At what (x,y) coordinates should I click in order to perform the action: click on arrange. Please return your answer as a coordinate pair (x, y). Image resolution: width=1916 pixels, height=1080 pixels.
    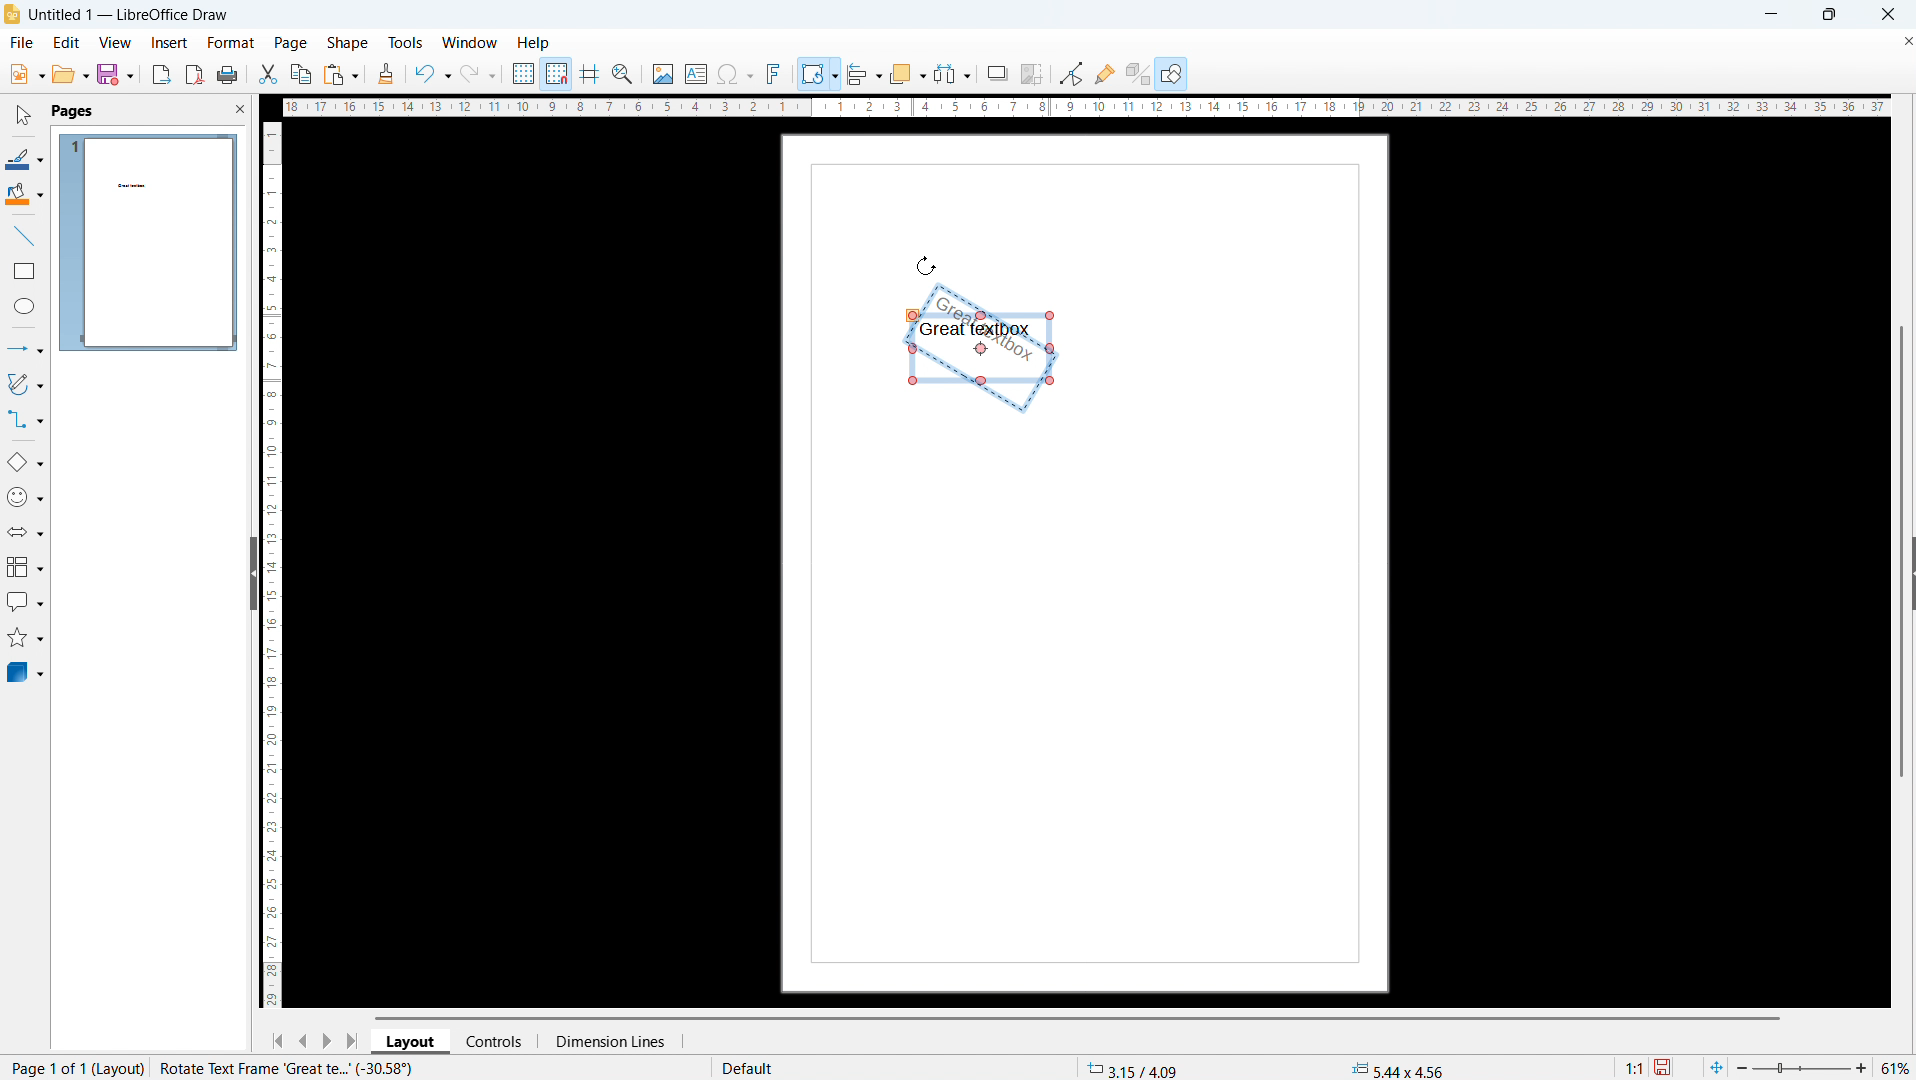
    Looking at the image, I should click on (907, 73).